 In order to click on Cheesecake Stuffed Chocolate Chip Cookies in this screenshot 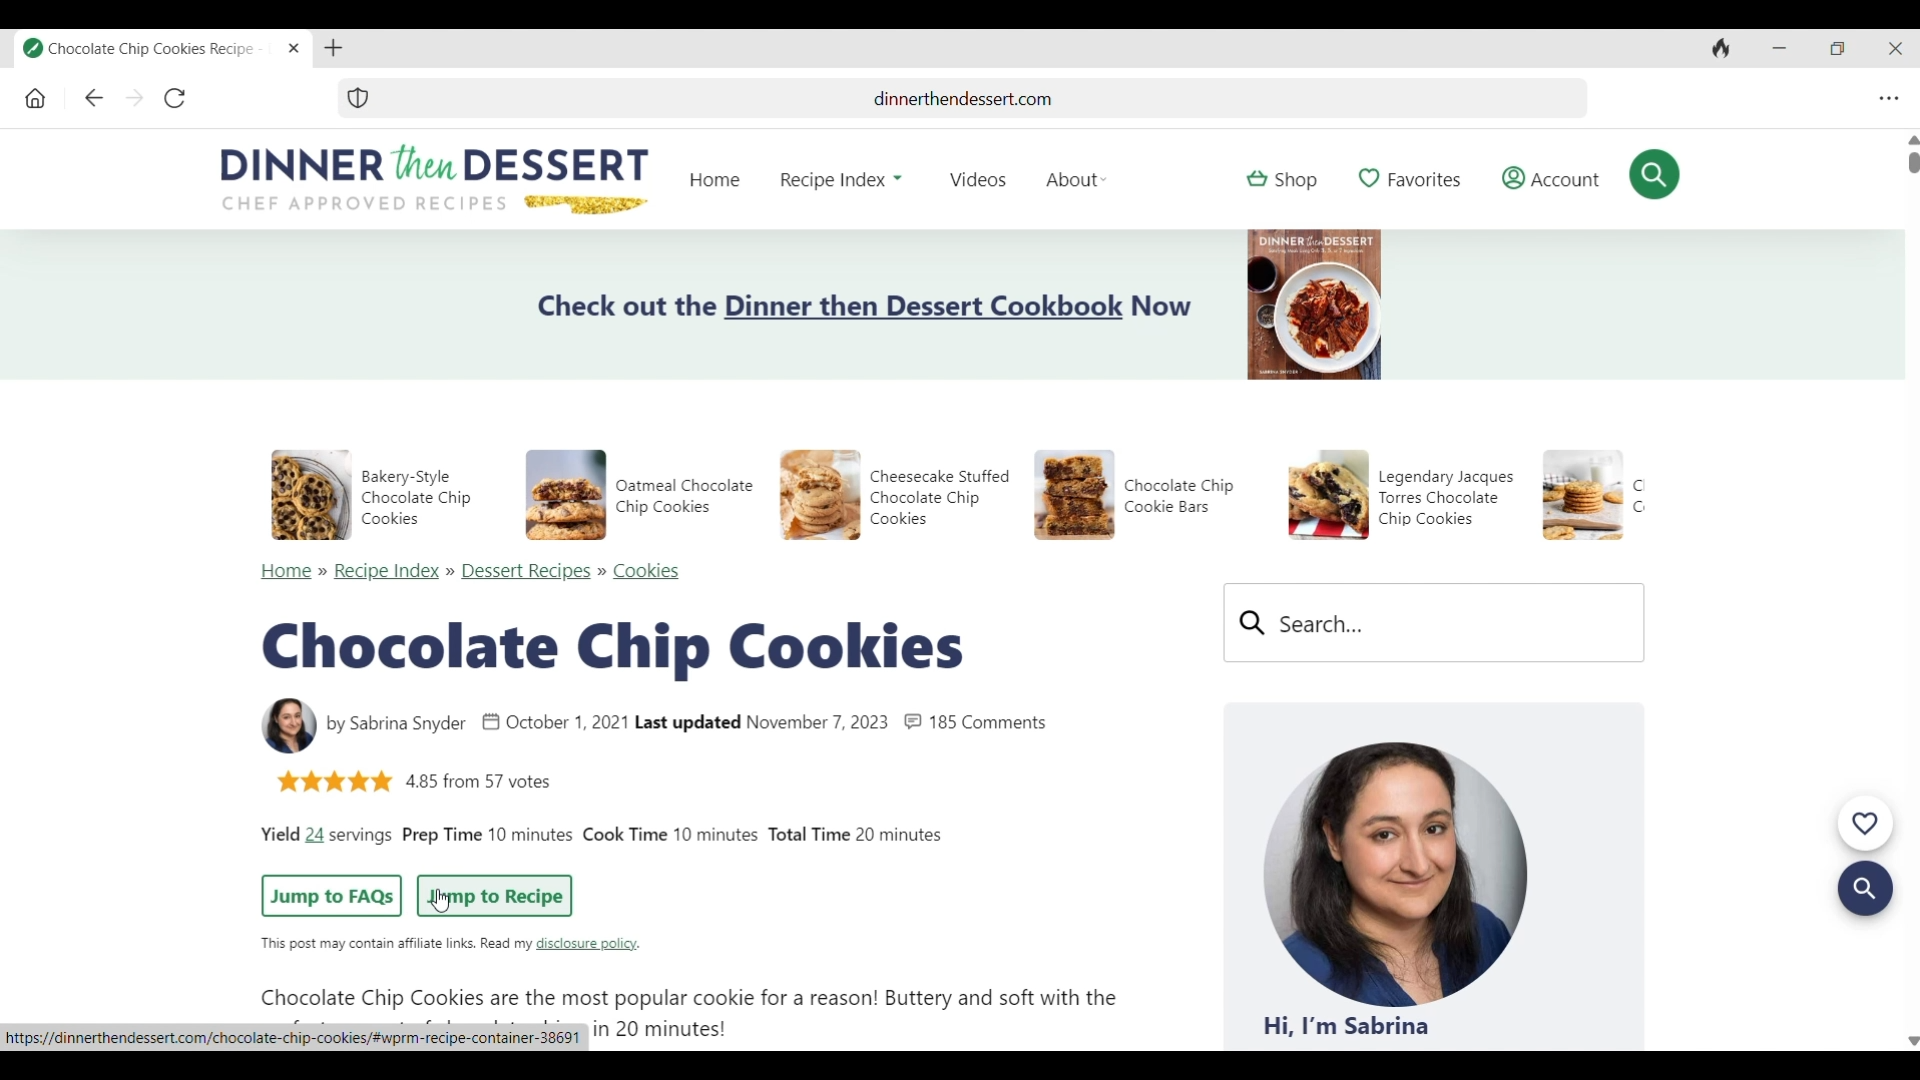, I will do `click(939, 497)`.